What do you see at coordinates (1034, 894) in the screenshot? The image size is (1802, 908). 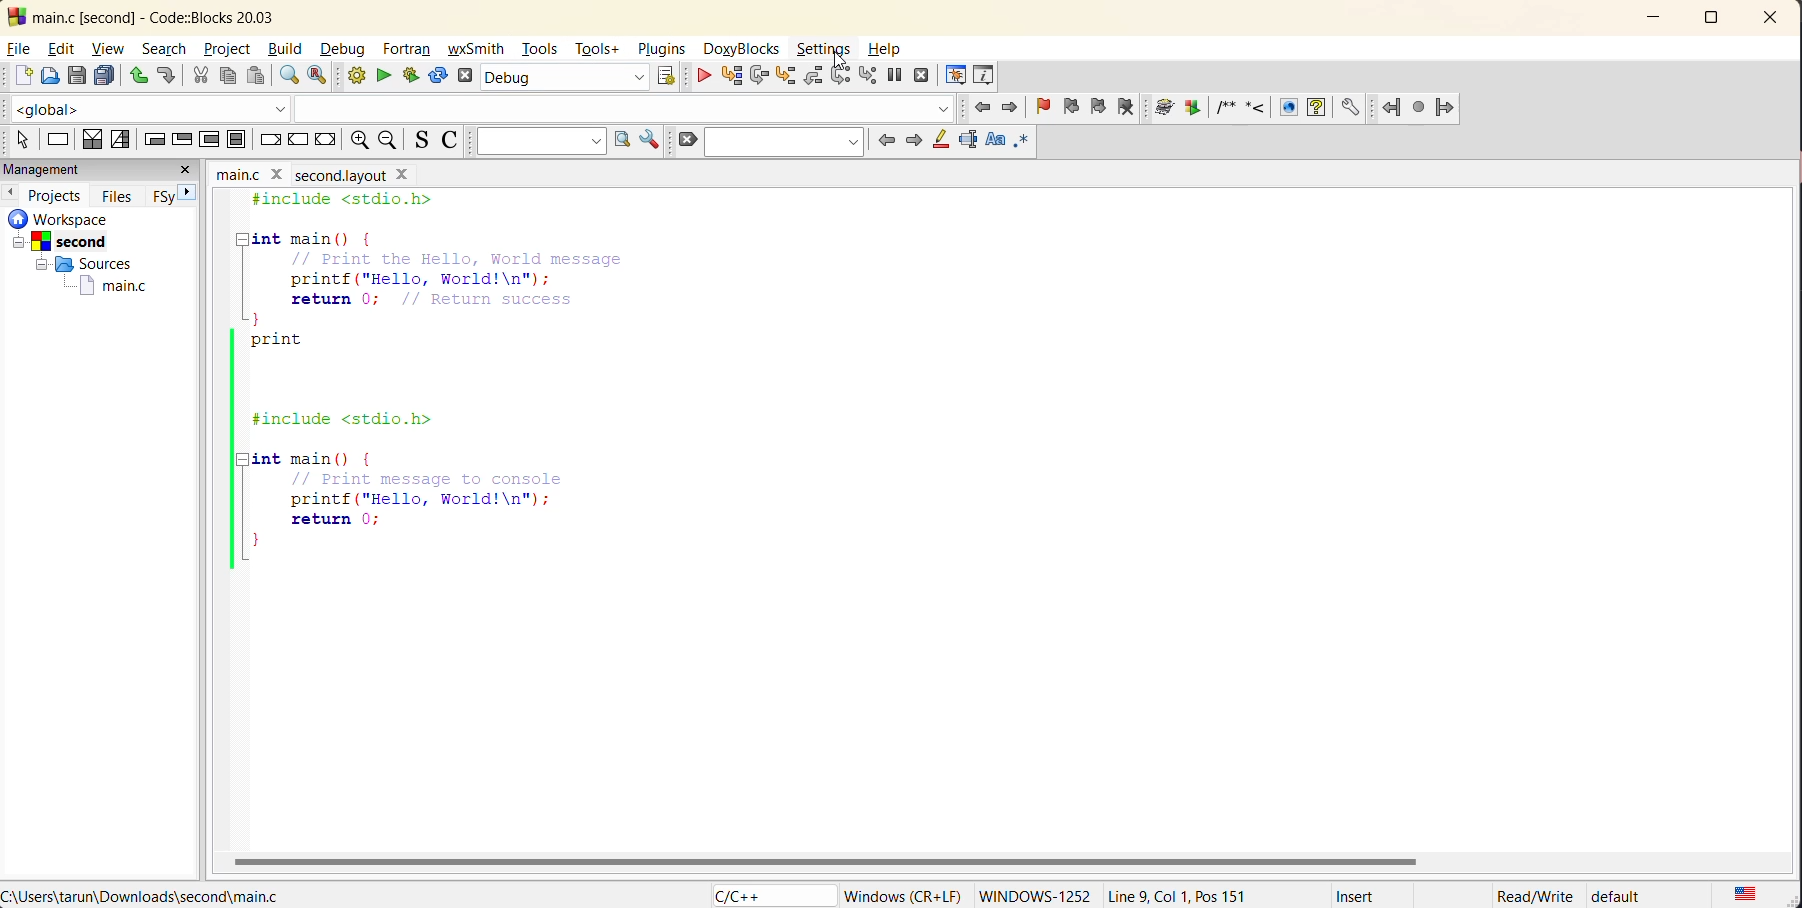 I see `Windows-1252` at bounding box center [1034, 894].